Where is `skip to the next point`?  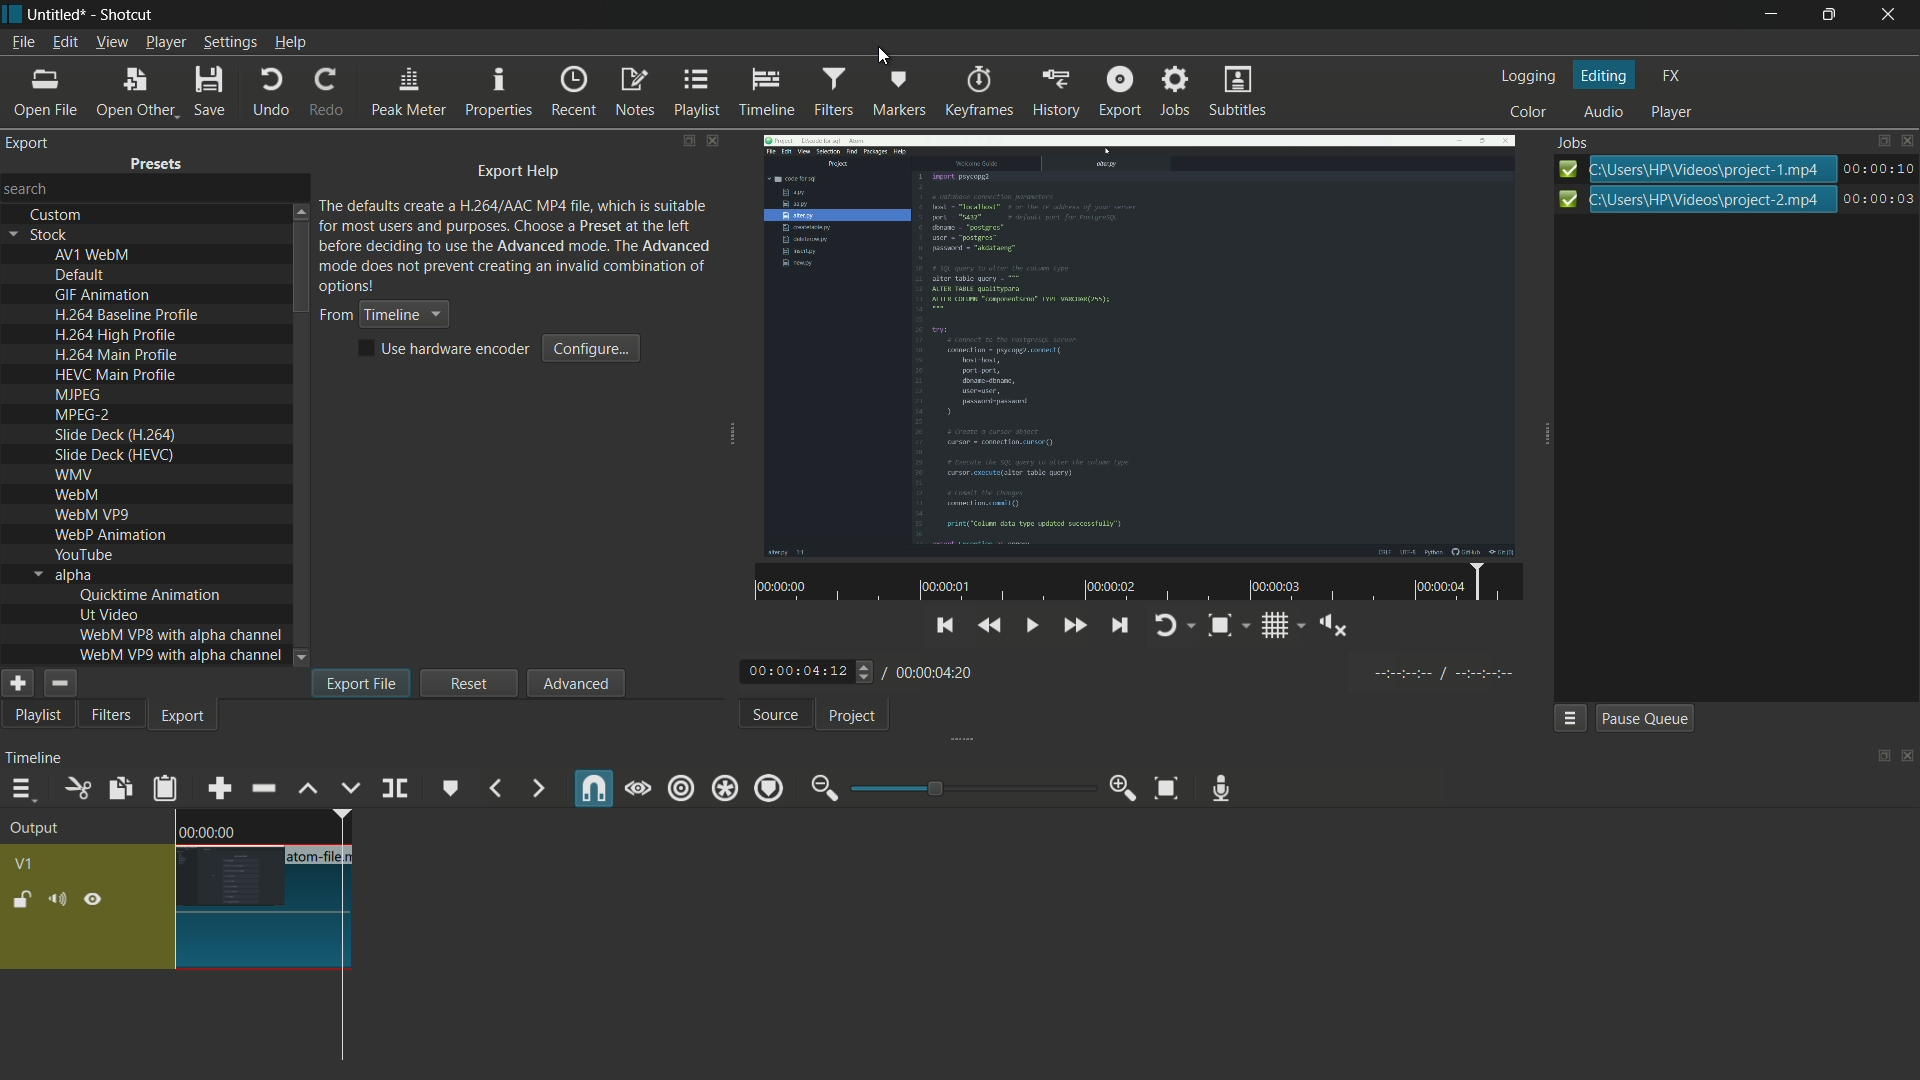
skip to the next point is located at coordinates (1340, 673).